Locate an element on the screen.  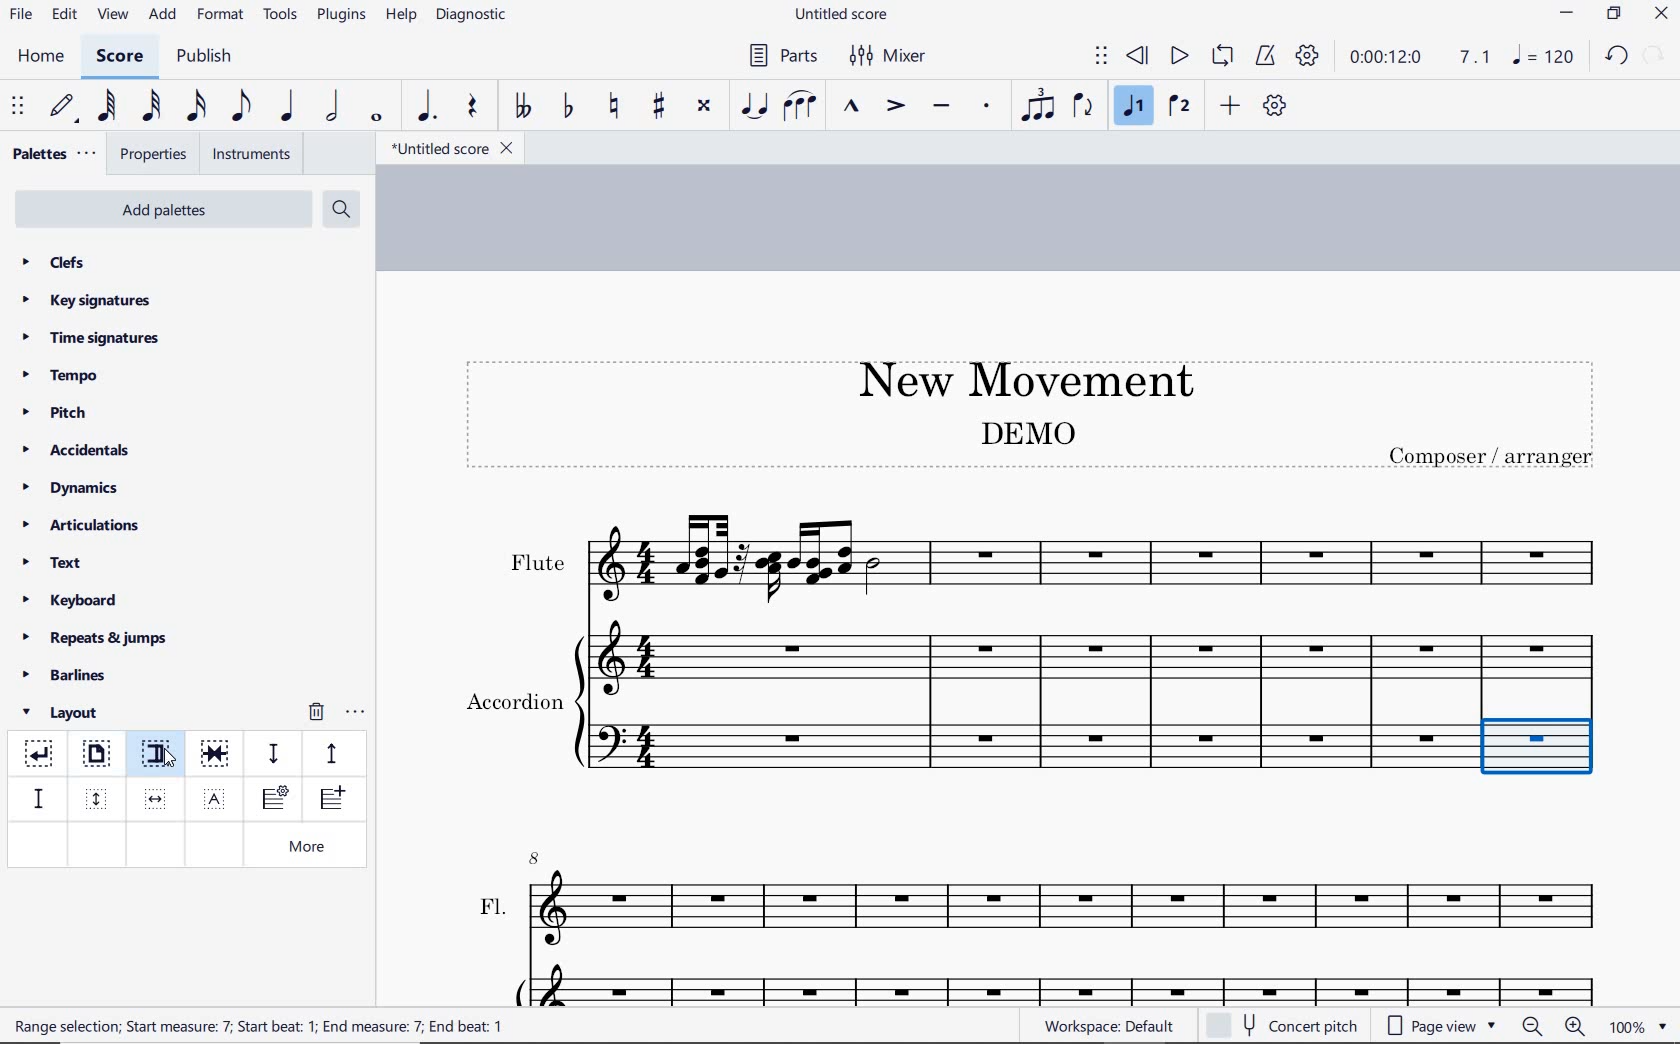
loop playback is located at coordinates (1225, 57).